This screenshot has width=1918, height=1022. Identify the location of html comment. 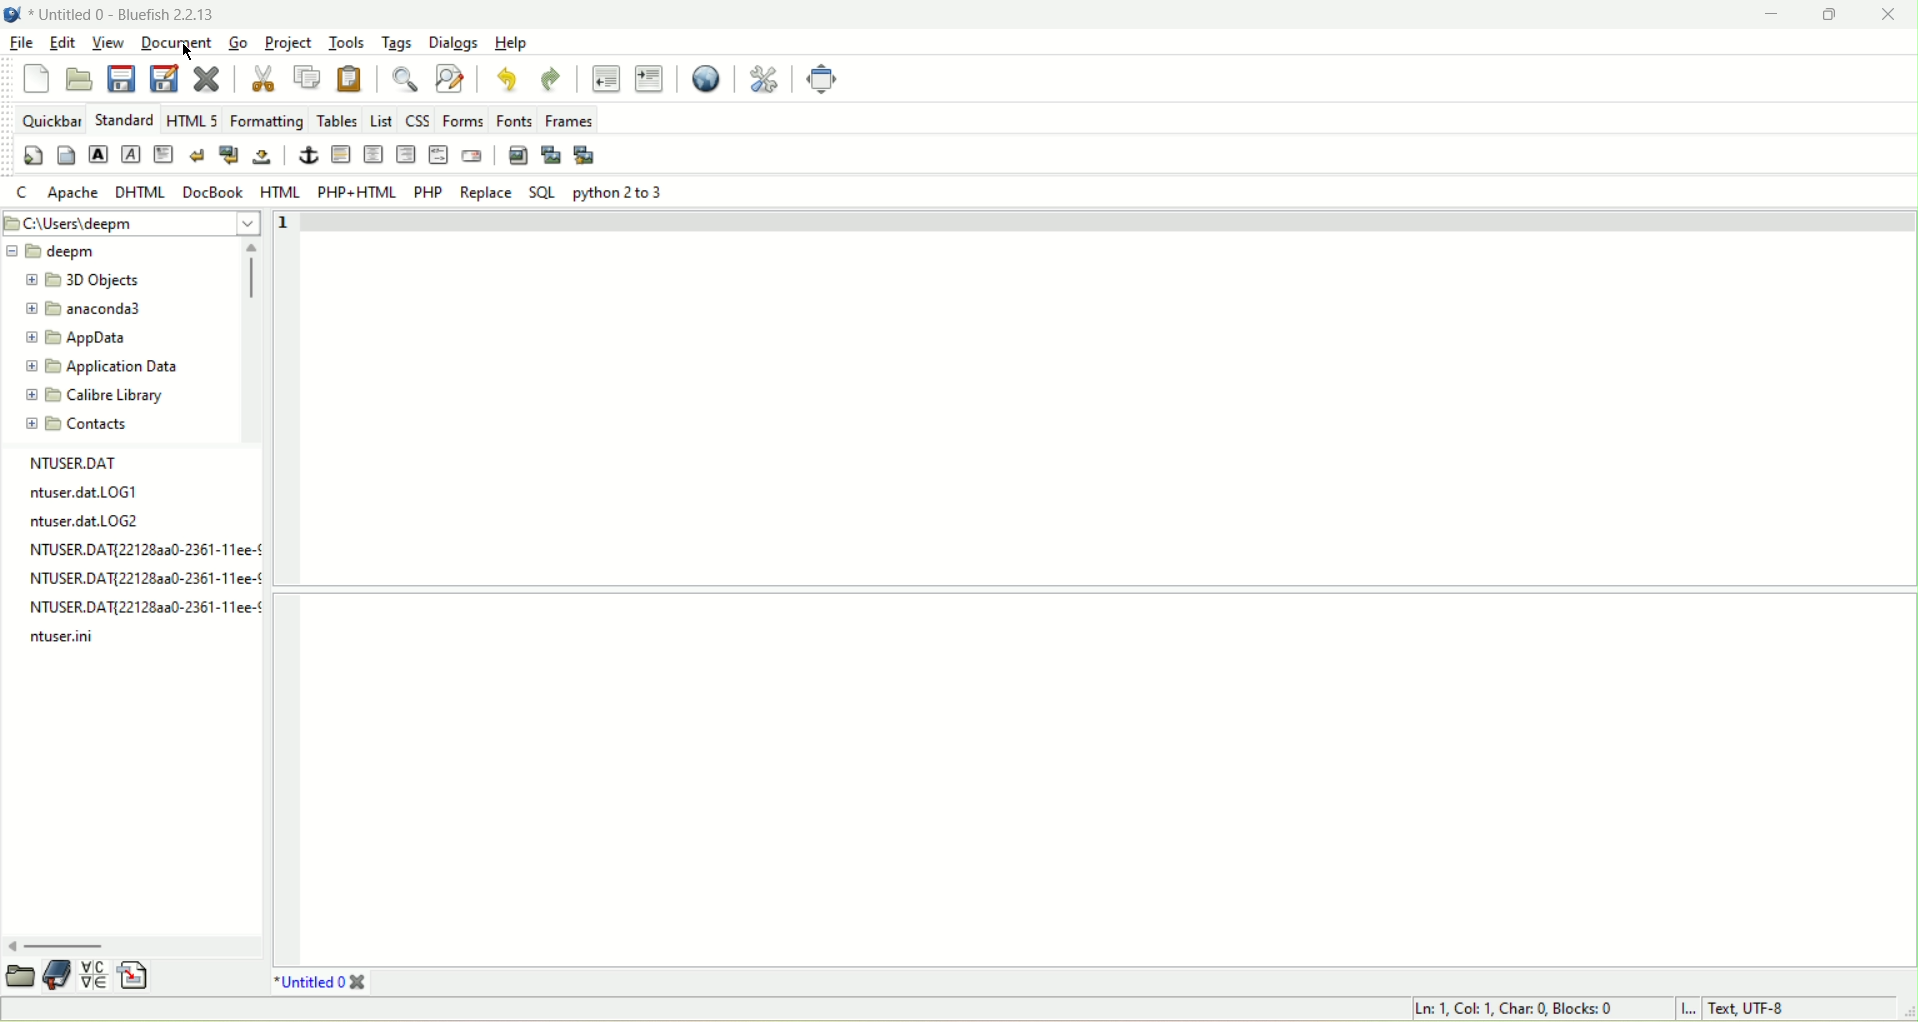
(439, 155).